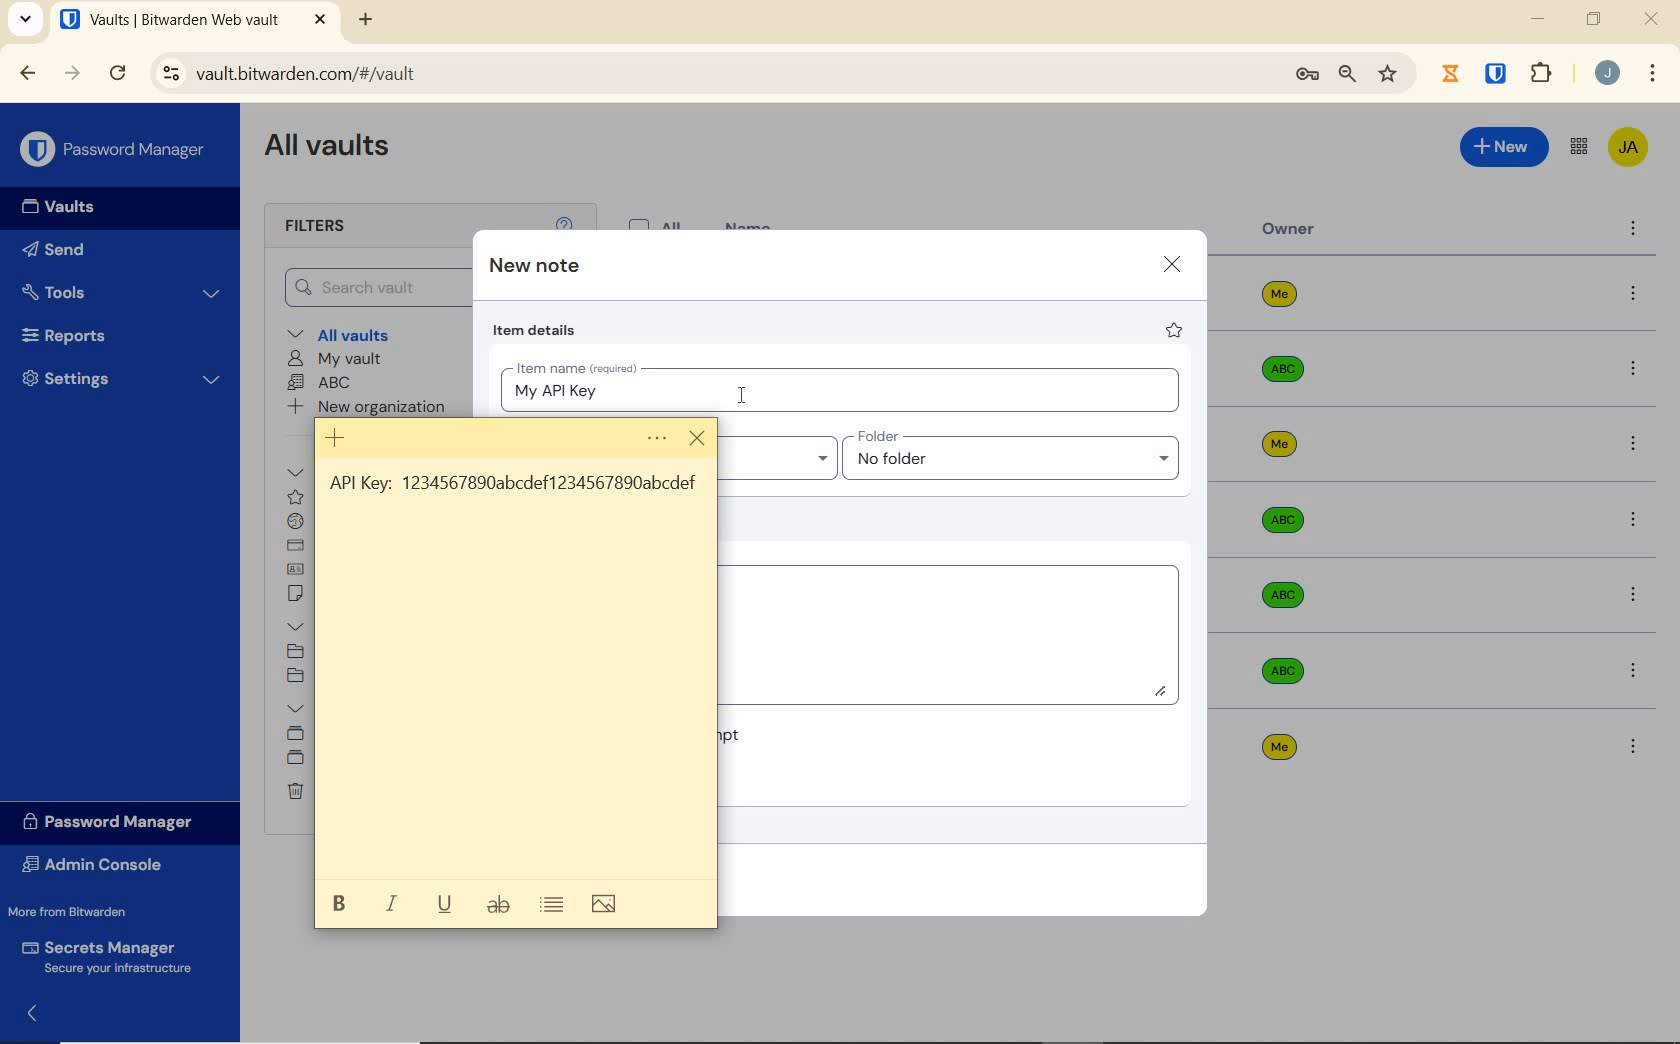 The height and width of the screenshot is (1044, 1680). Describe the element at coordinates (28, 72) in the screenshot. I see `BACK` at that location.